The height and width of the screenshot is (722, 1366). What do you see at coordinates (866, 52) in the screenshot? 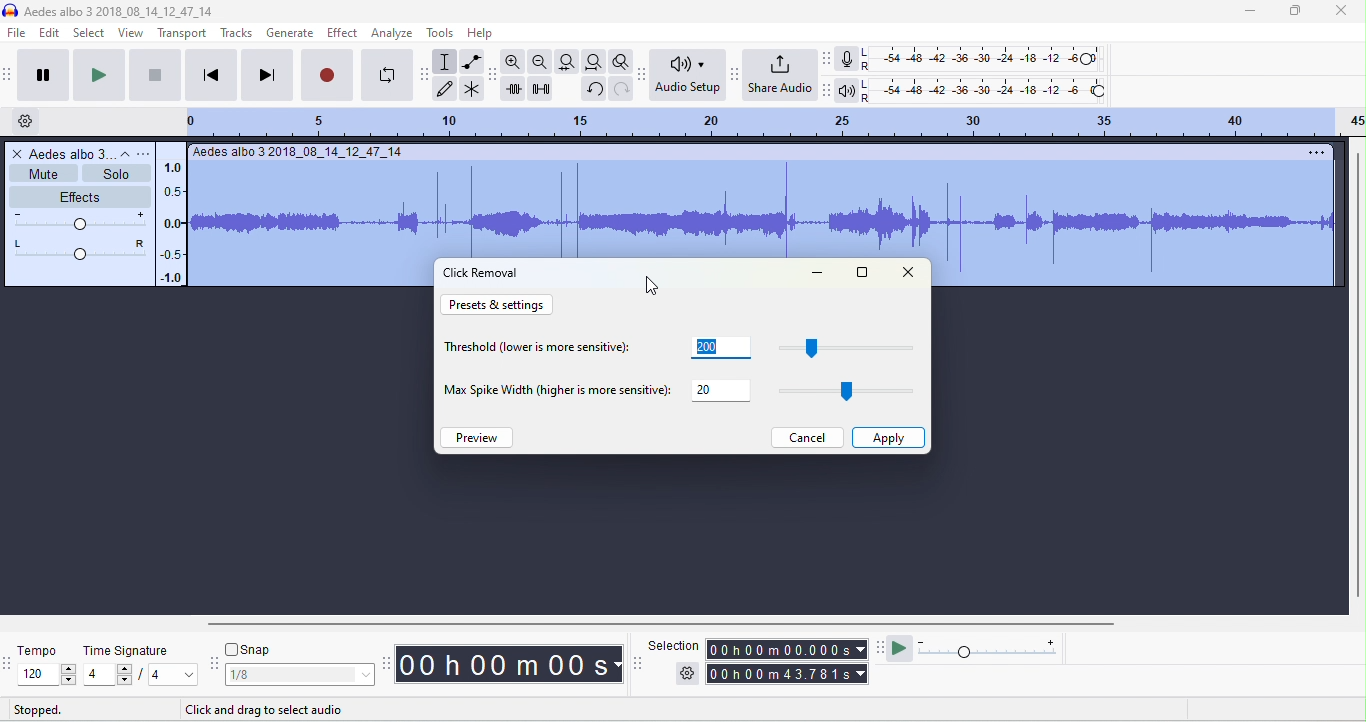
I see `L` at bounding box center [866, 52].